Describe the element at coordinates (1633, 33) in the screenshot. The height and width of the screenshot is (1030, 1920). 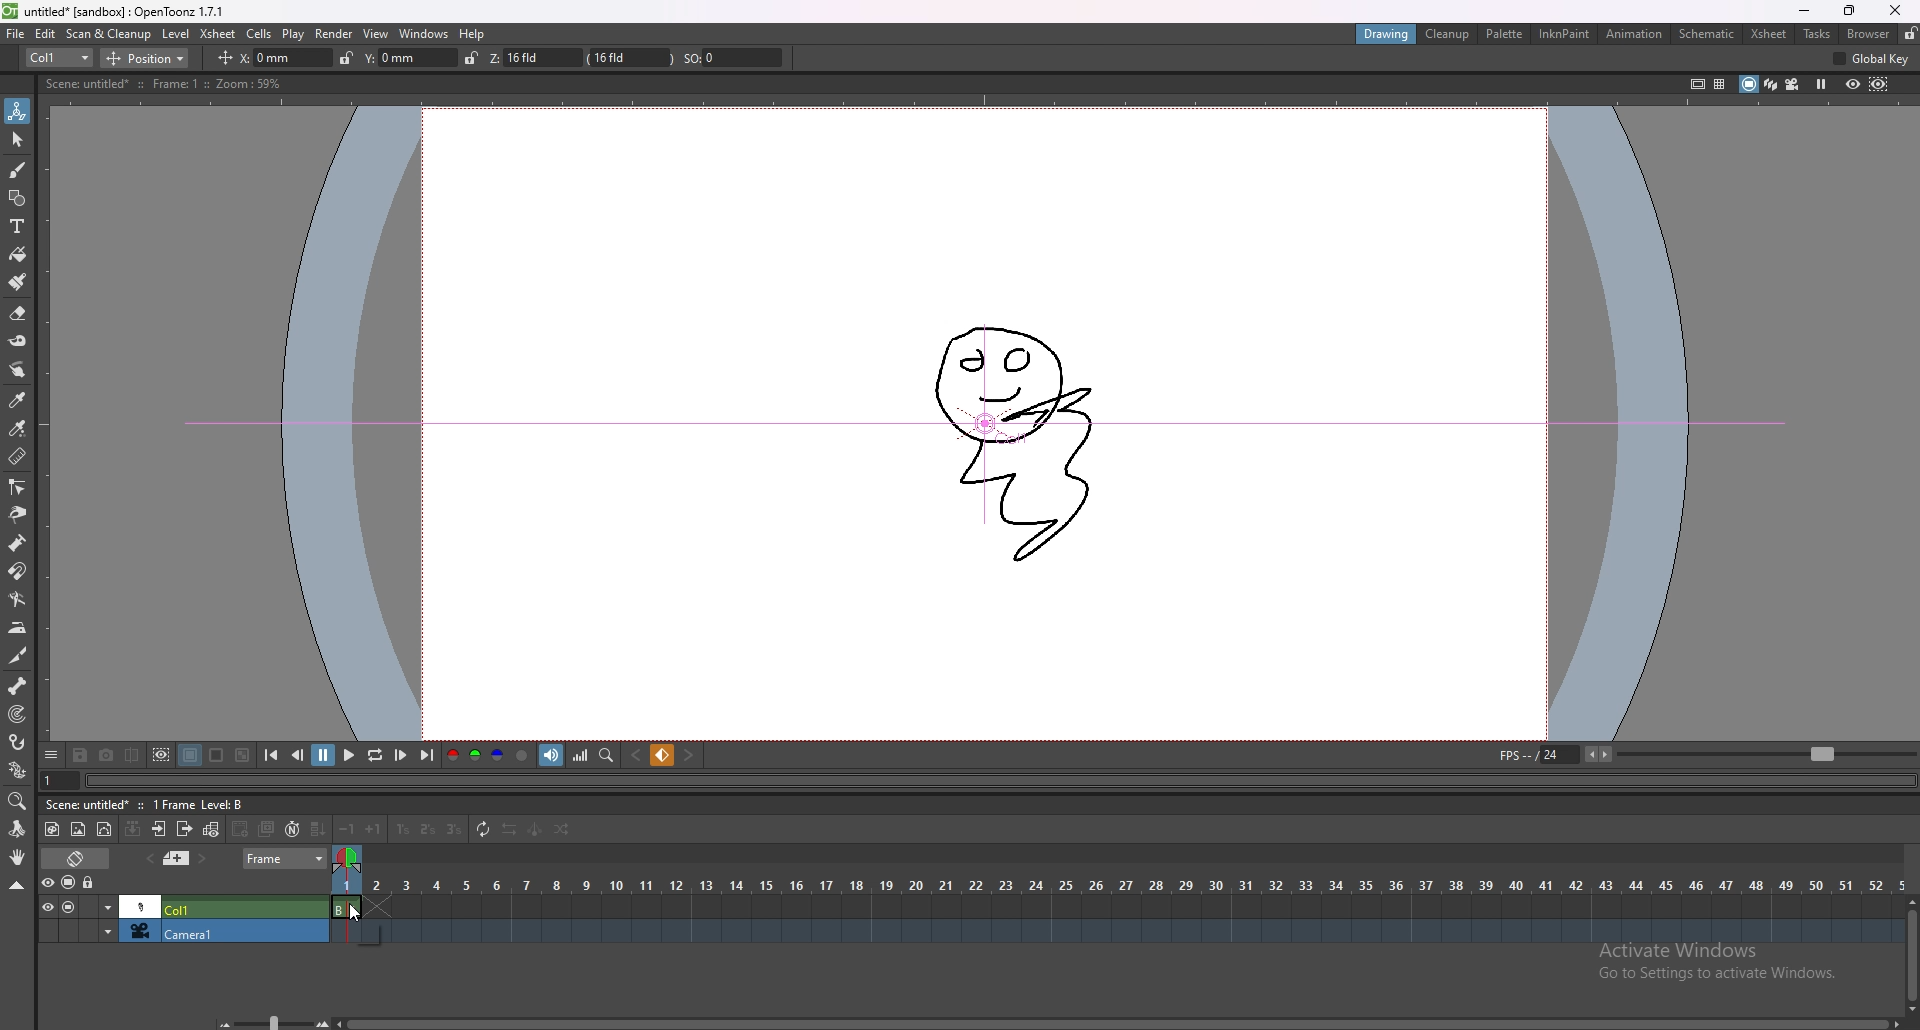
I see `animation` at that location.